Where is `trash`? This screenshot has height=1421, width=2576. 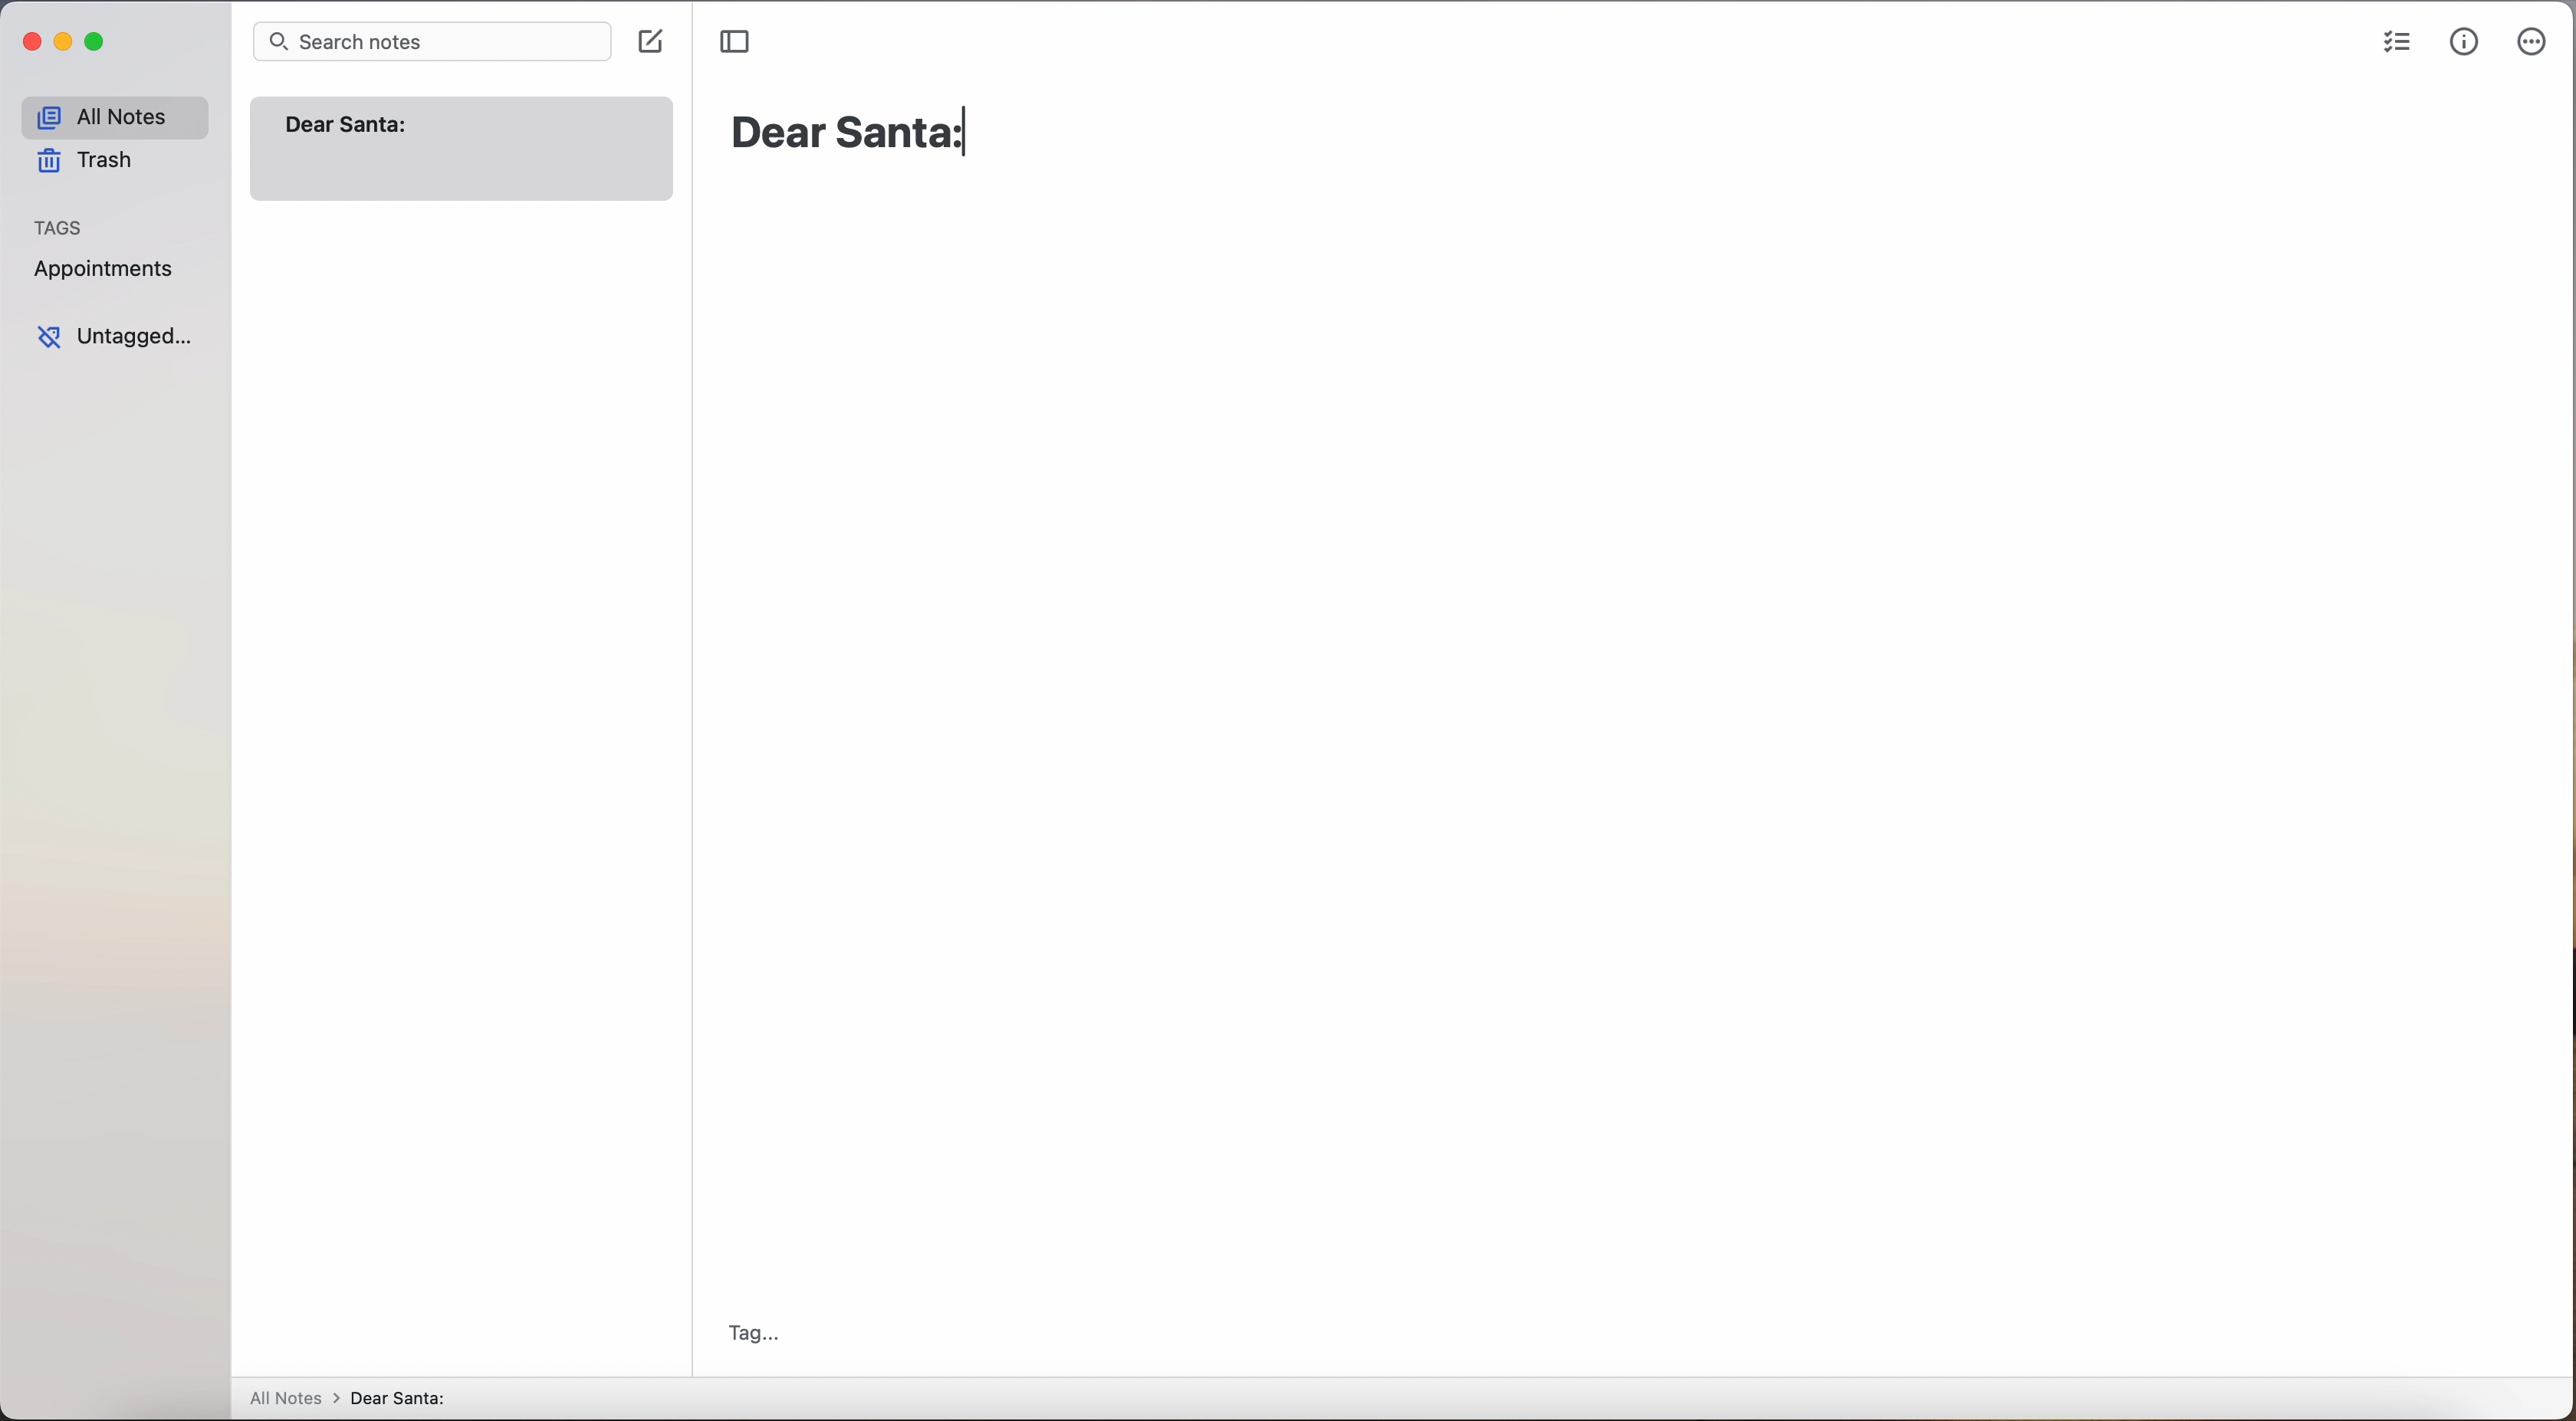
trash is located at coordinates (95, 160).